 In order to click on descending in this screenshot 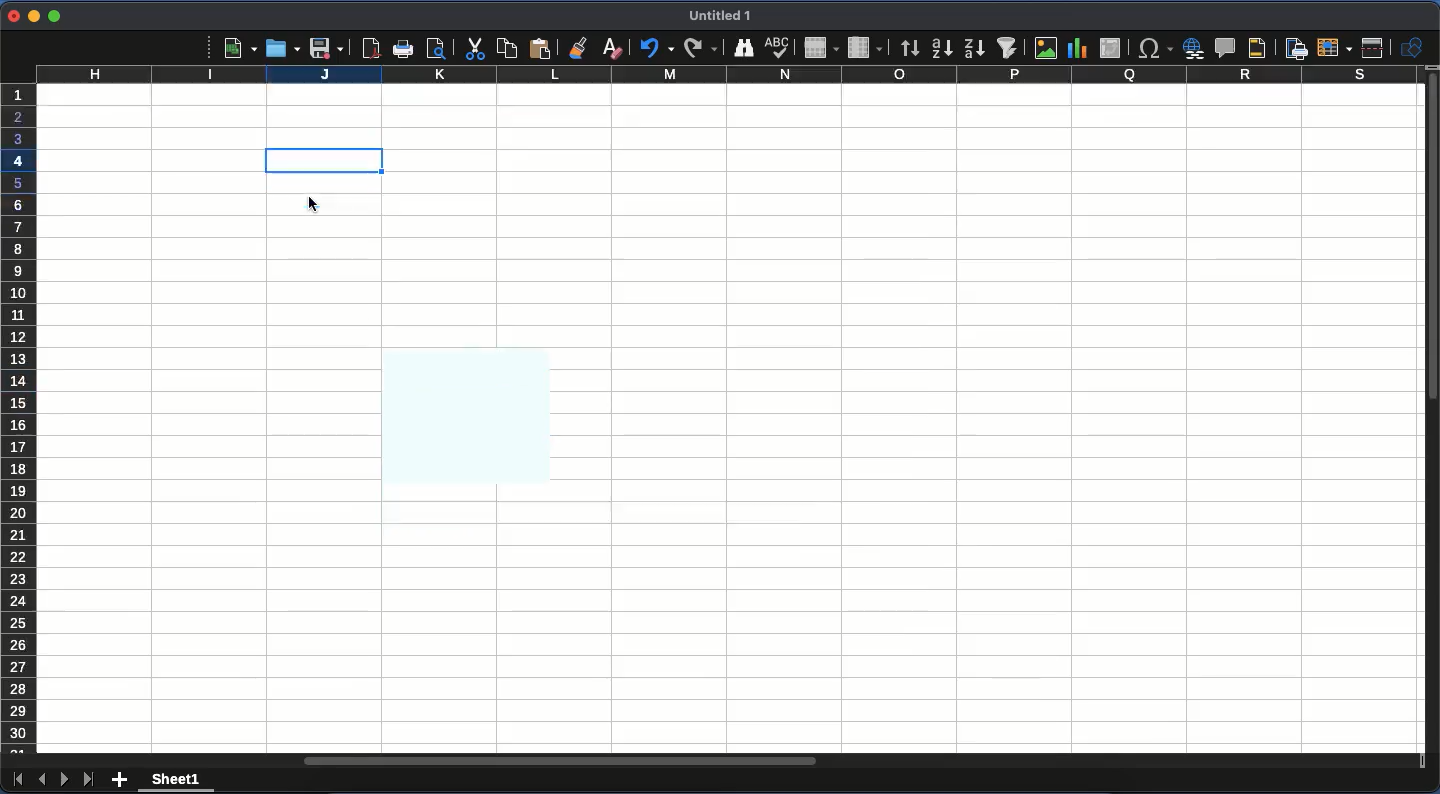, I will do `click(974, 48)`.